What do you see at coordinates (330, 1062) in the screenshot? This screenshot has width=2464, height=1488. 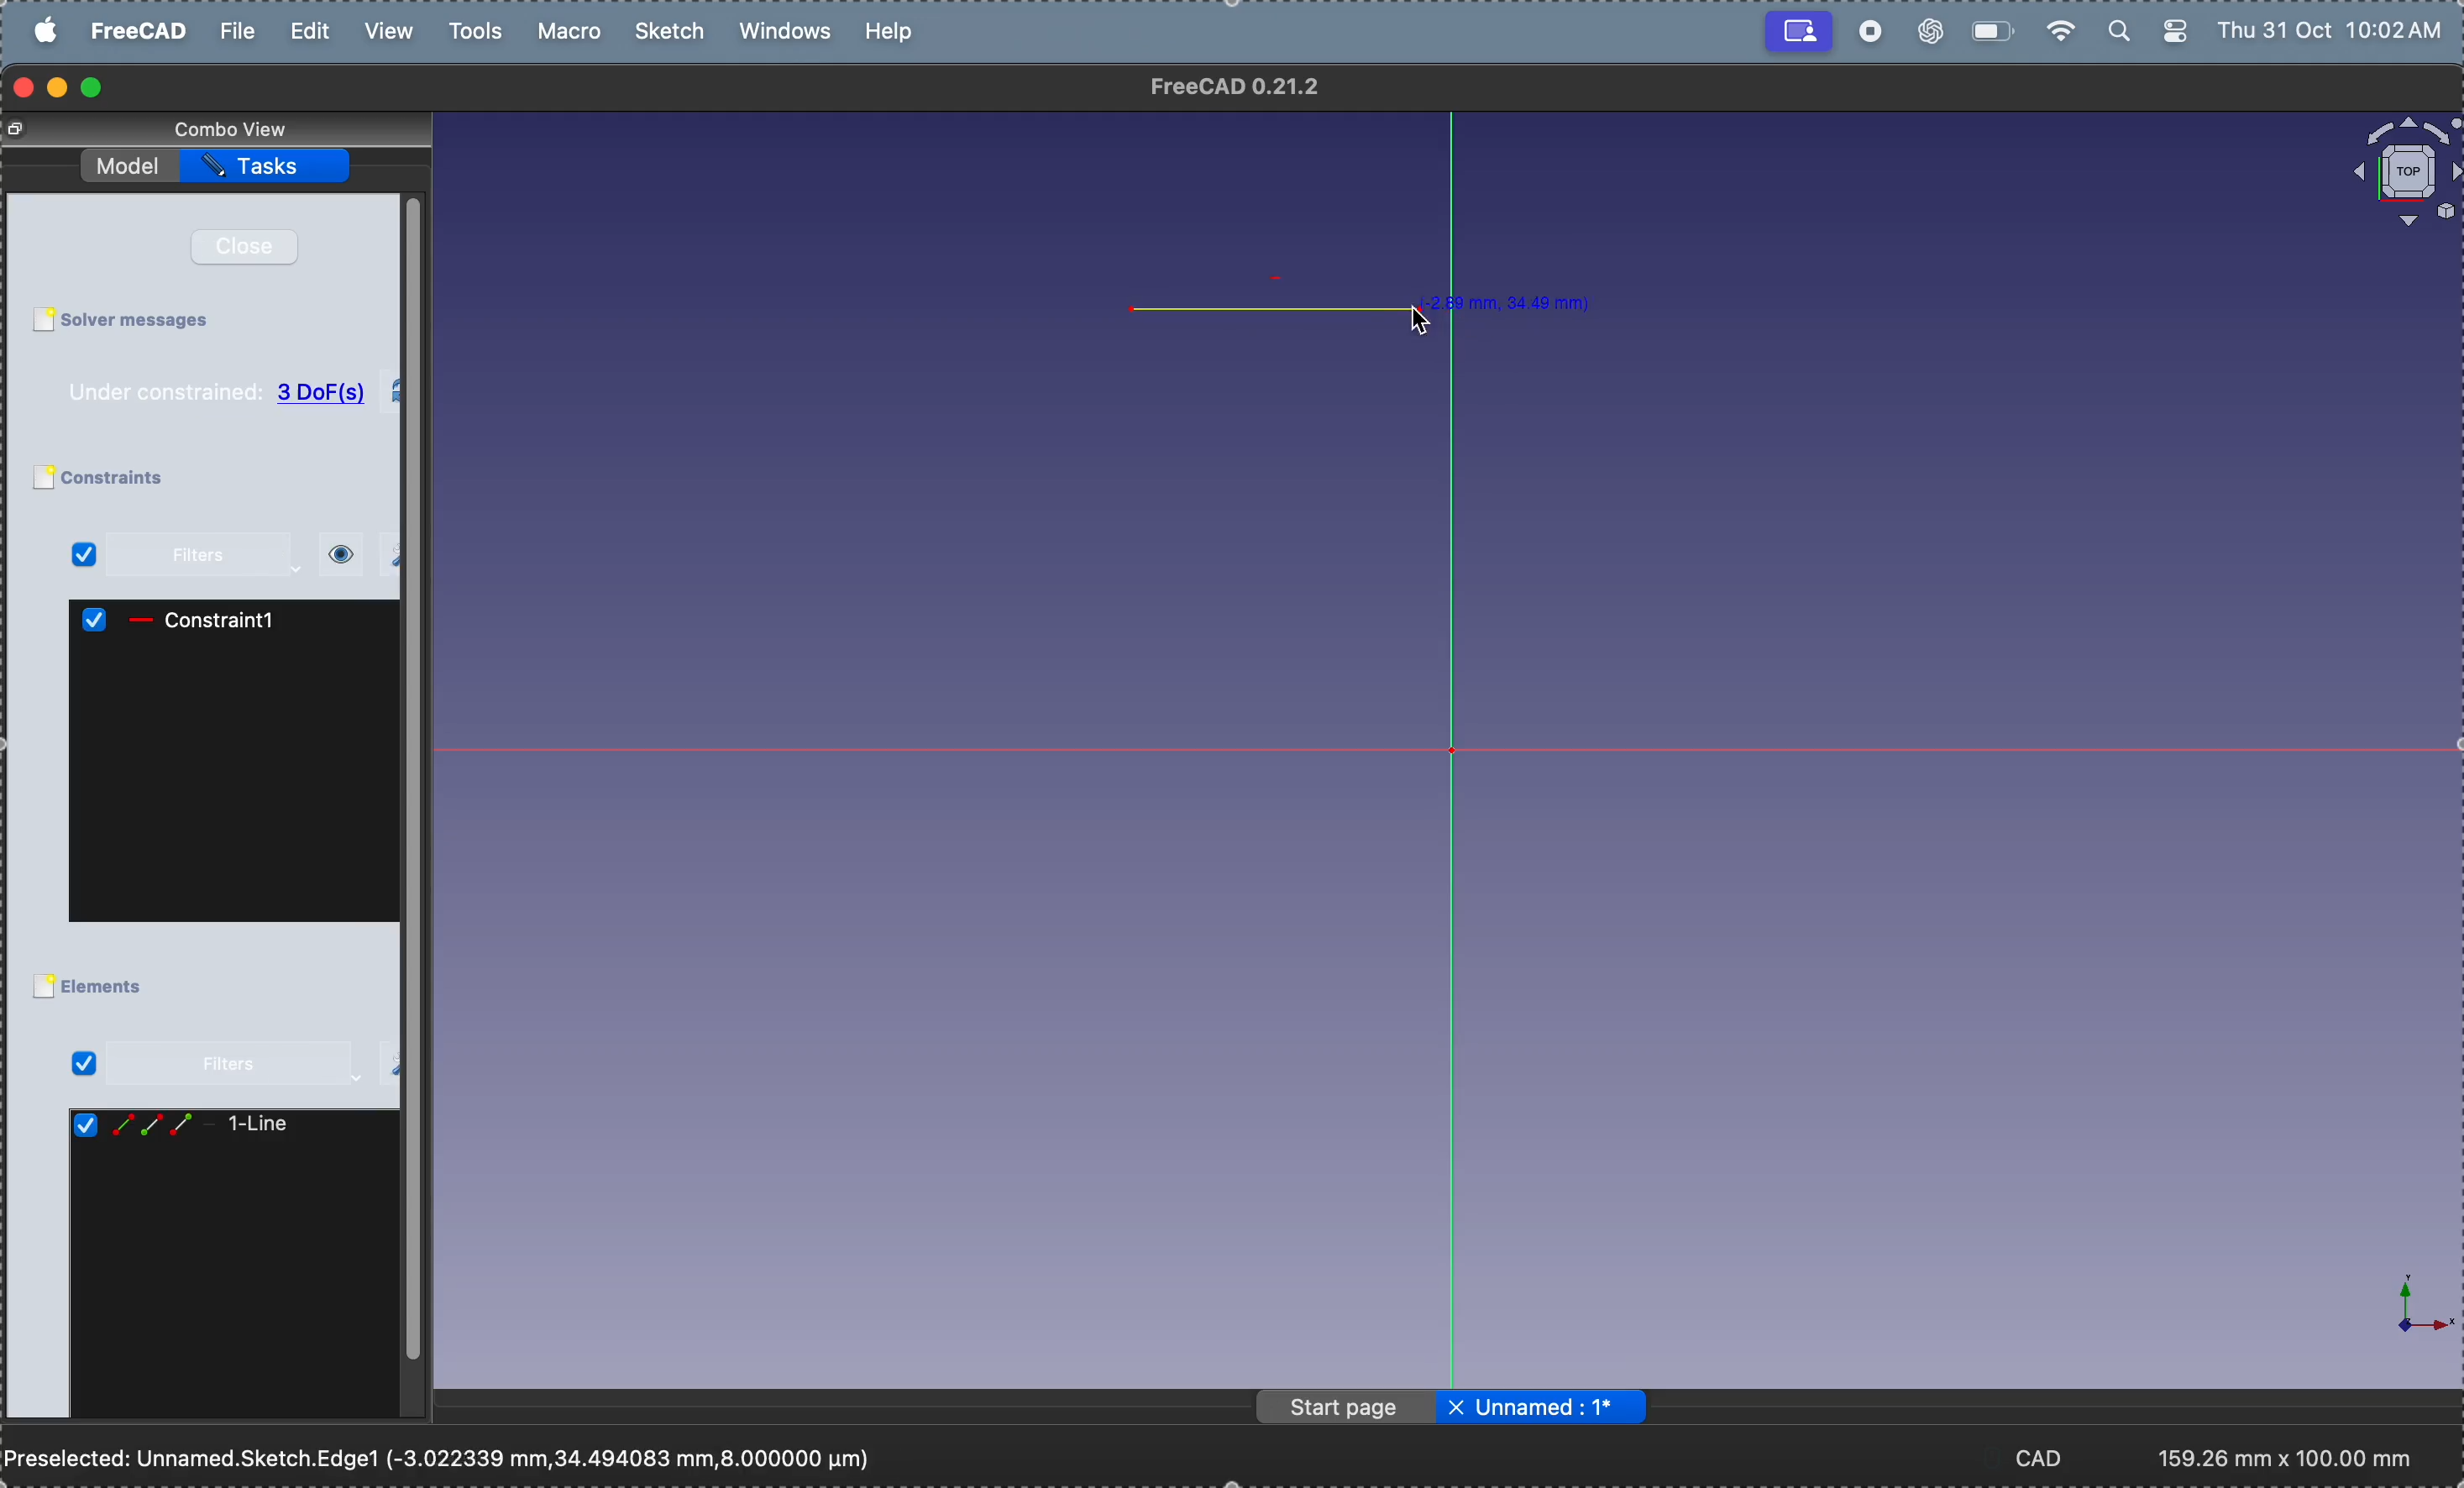 I see `settings` at bounding box center [330, 1062].